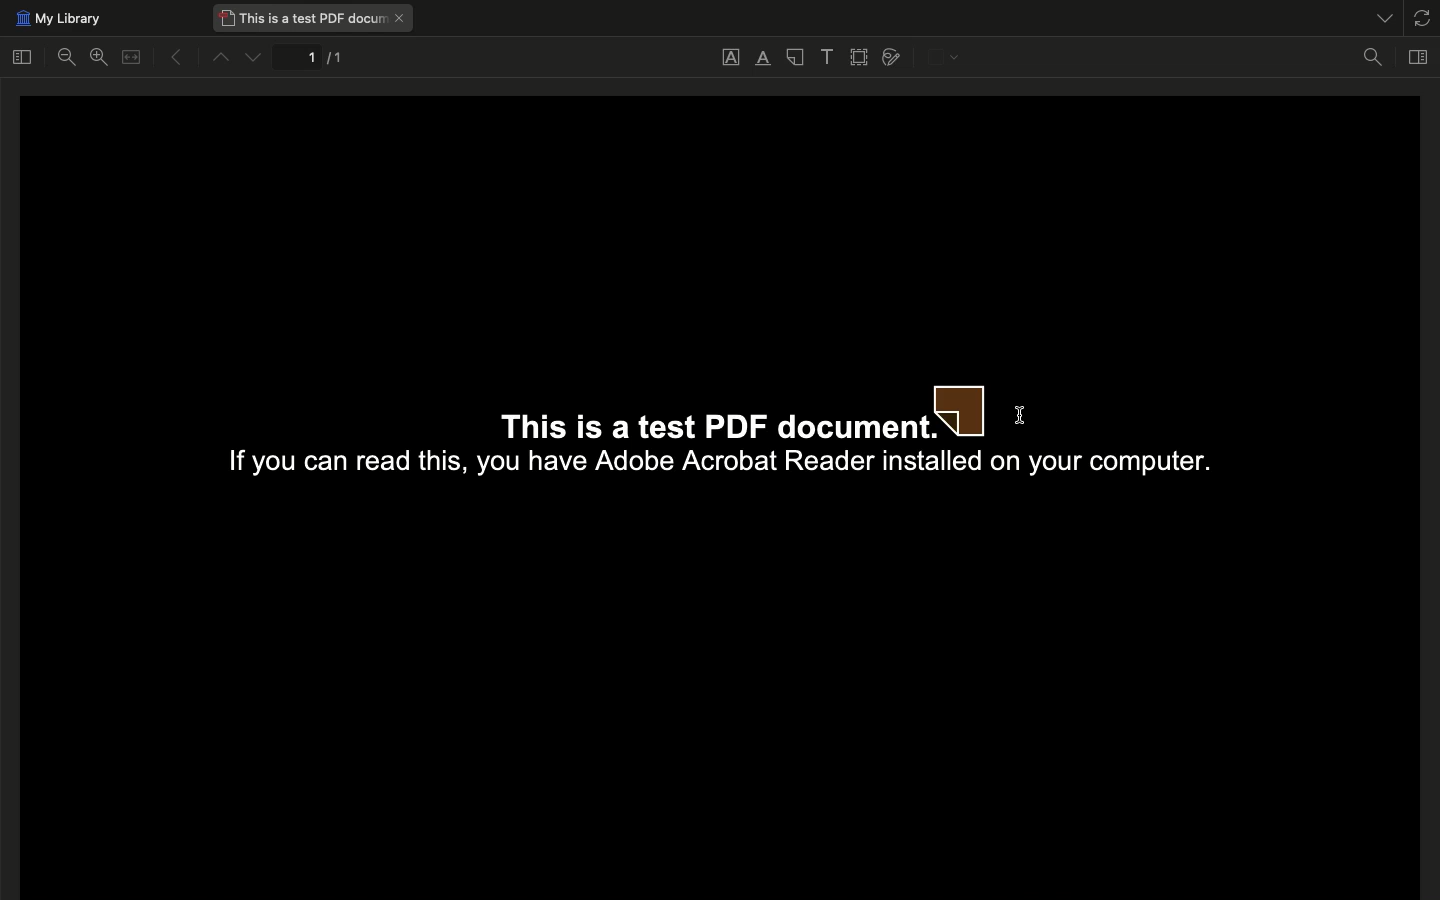  What do you see at coordinates (965, 418) in the screenshot?
I see `cursor` at bounding box center [965, 418].